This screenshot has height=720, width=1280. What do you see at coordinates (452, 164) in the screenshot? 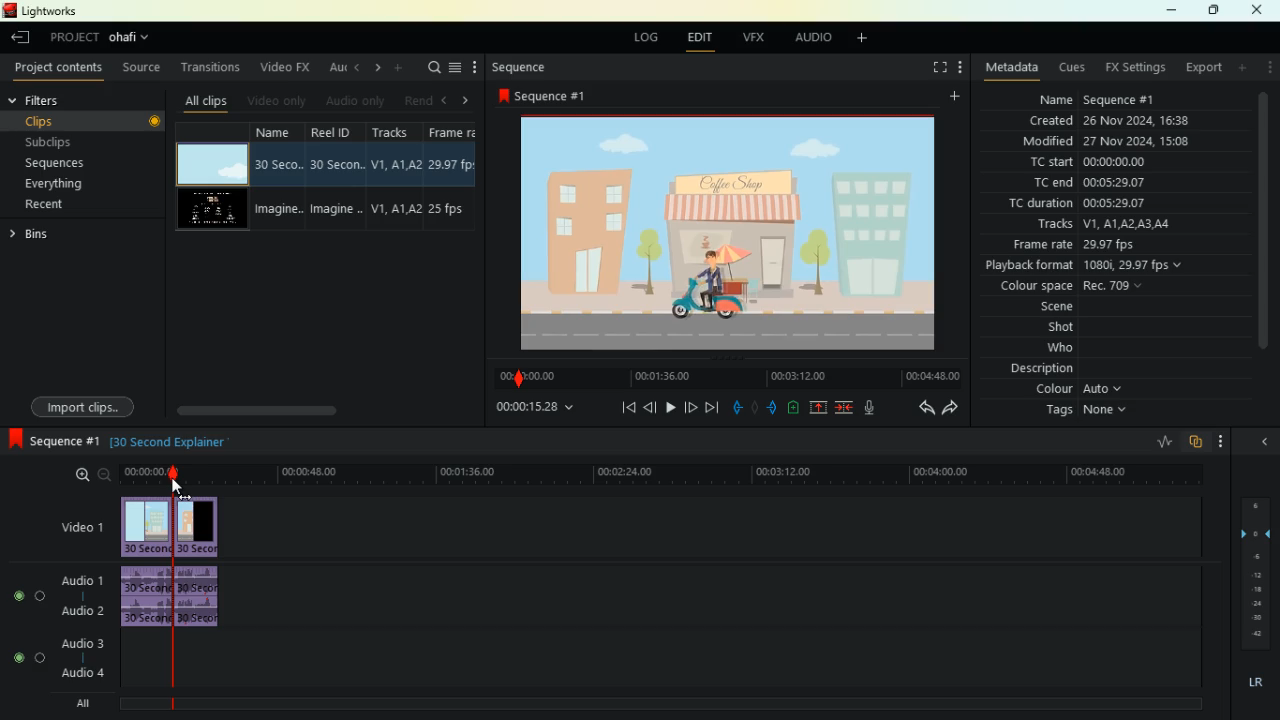
I see `29.97` at bounding box center [452, 164].